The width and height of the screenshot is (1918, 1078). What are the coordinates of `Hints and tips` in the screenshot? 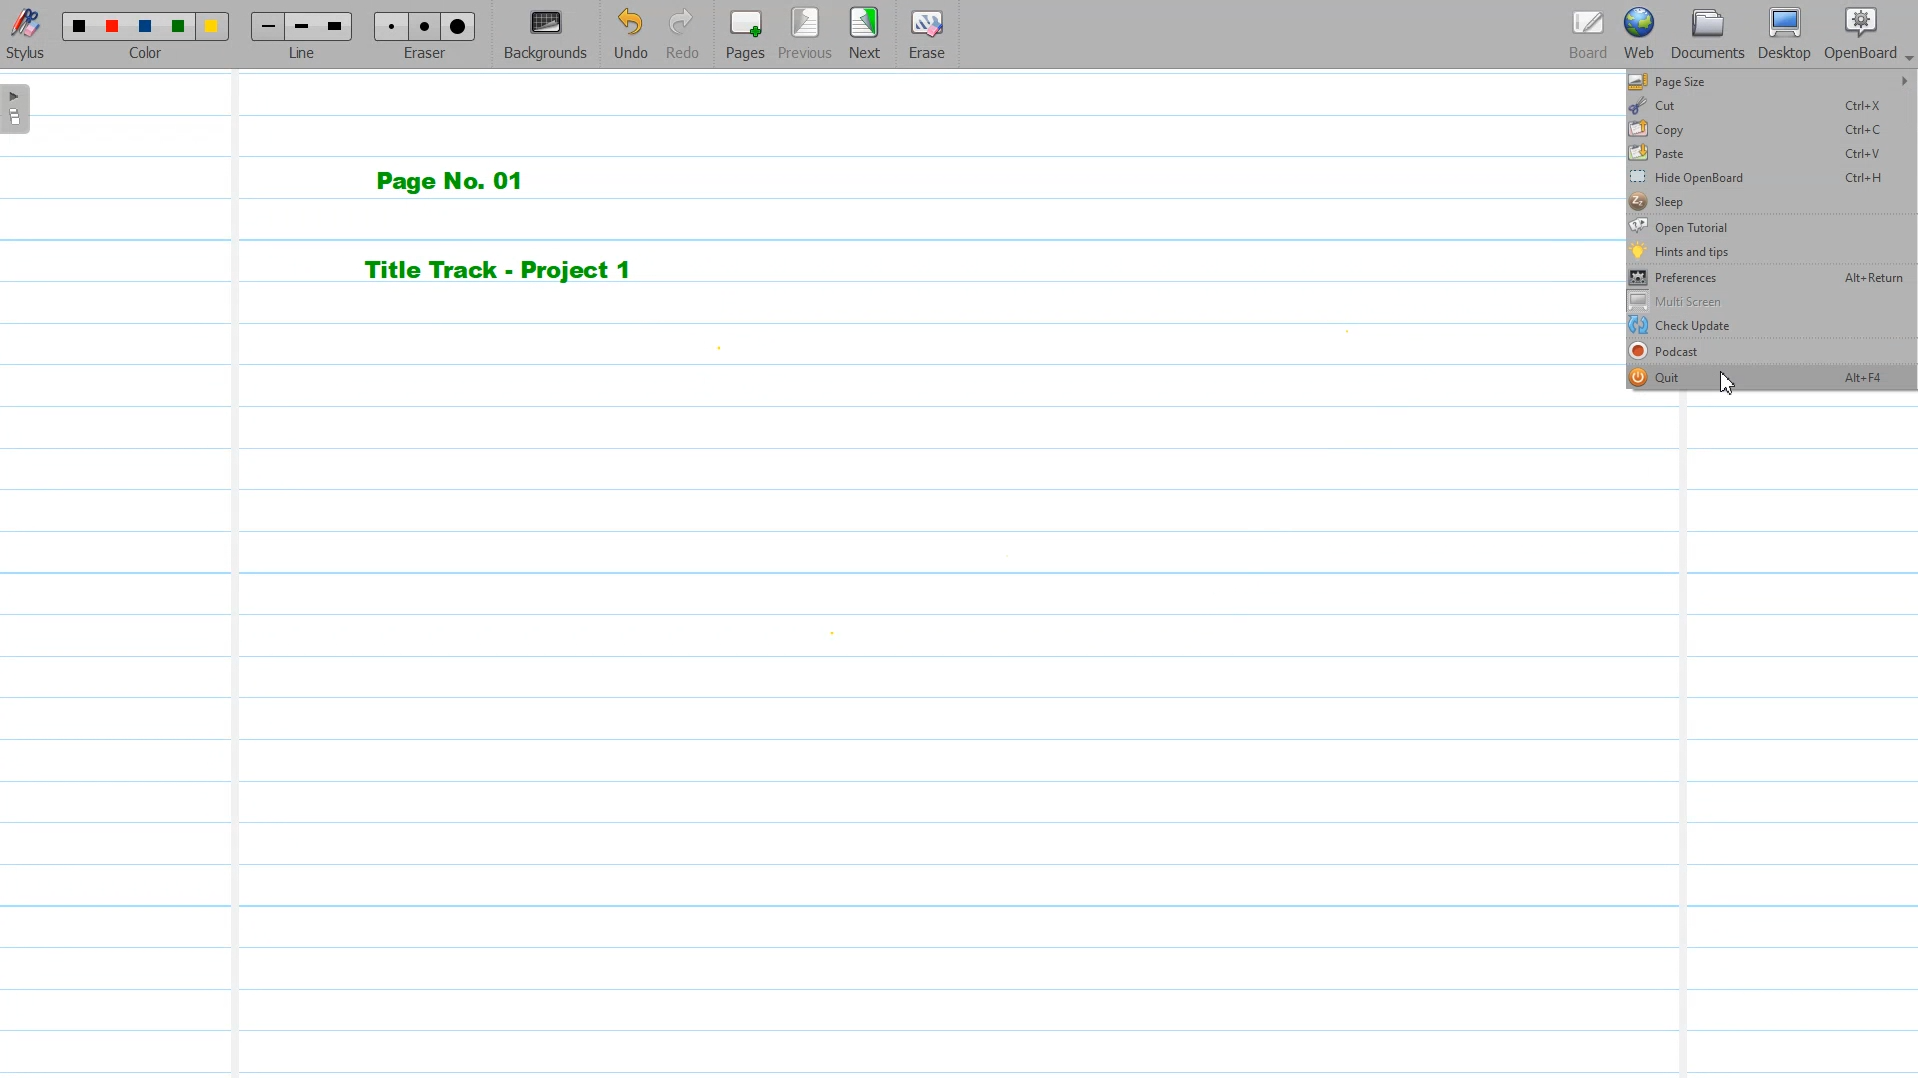 It's located at (1773, 250).